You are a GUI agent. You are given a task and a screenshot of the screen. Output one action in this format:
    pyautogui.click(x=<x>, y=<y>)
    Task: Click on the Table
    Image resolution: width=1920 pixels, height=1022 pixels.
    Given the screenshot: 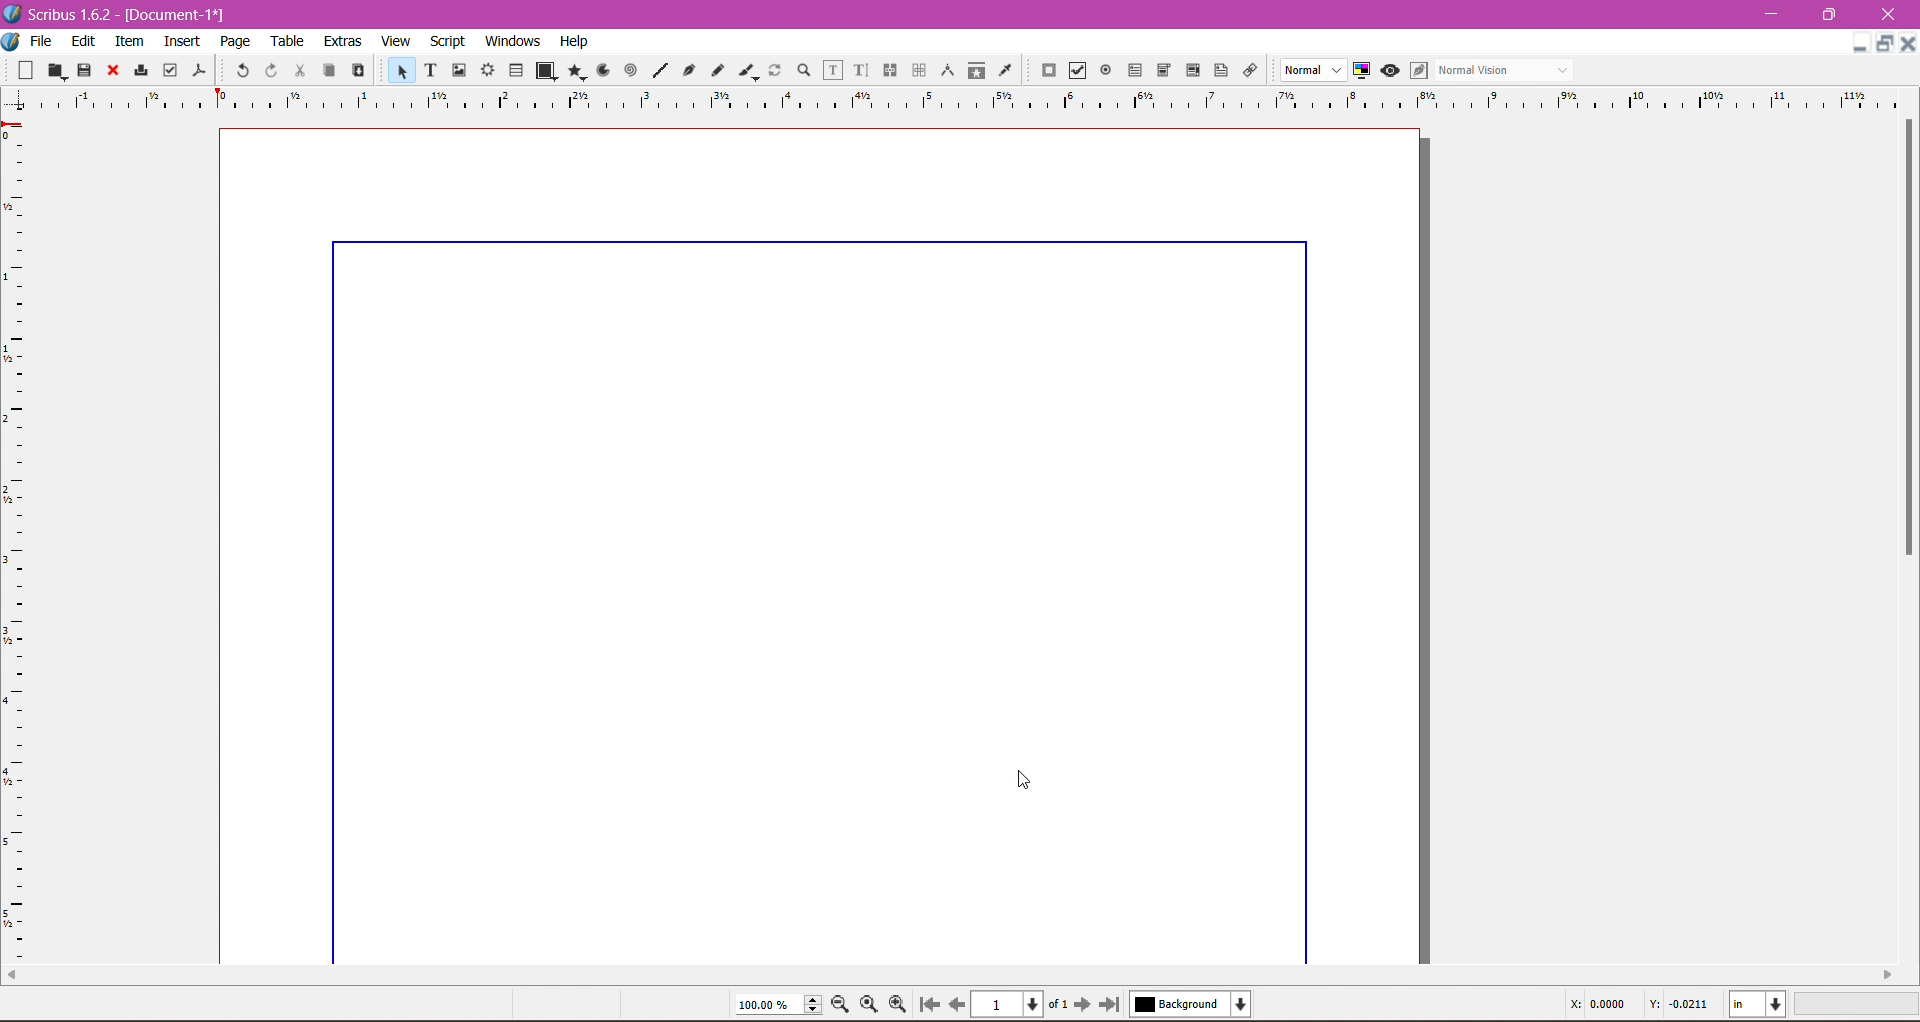 What is the action you would take?
    pyautogui.click(x=286, y=41)
    